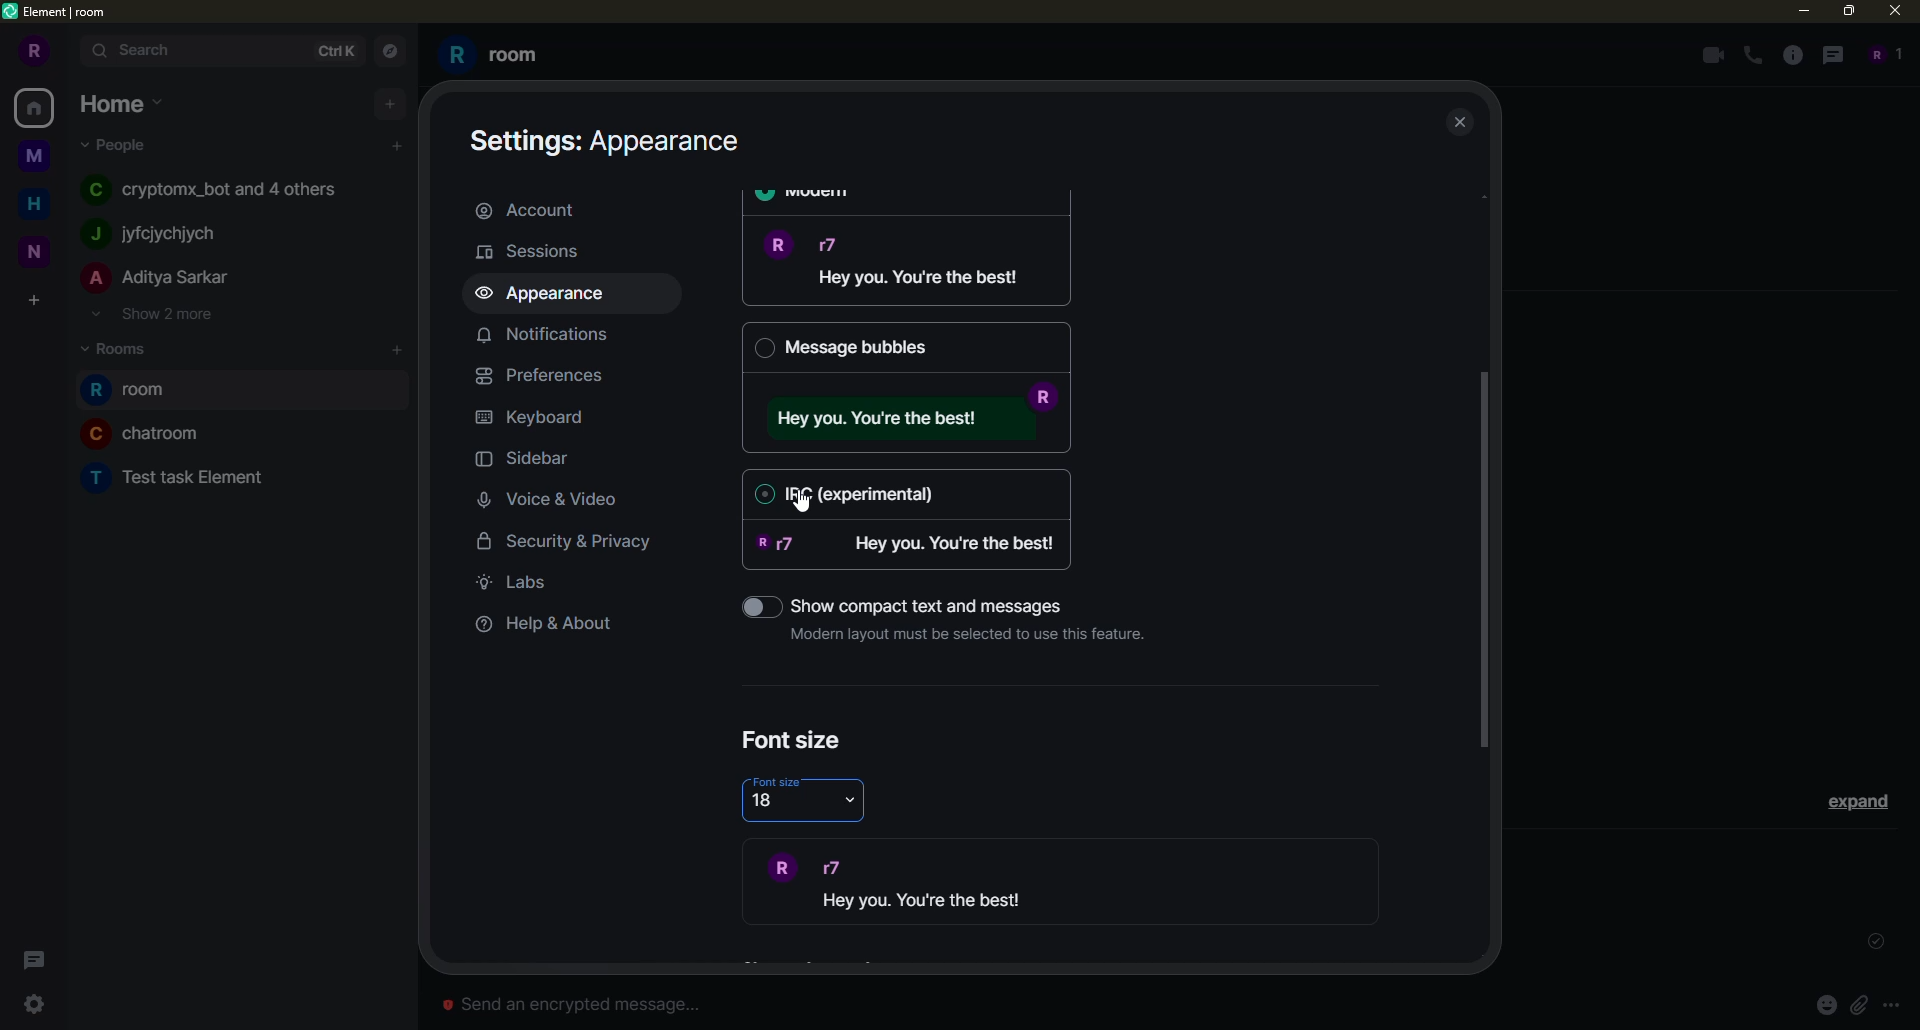 Image resolution: width=1920 pixels, height=1030 pixels. I want to click on create space, so click(33, 302).